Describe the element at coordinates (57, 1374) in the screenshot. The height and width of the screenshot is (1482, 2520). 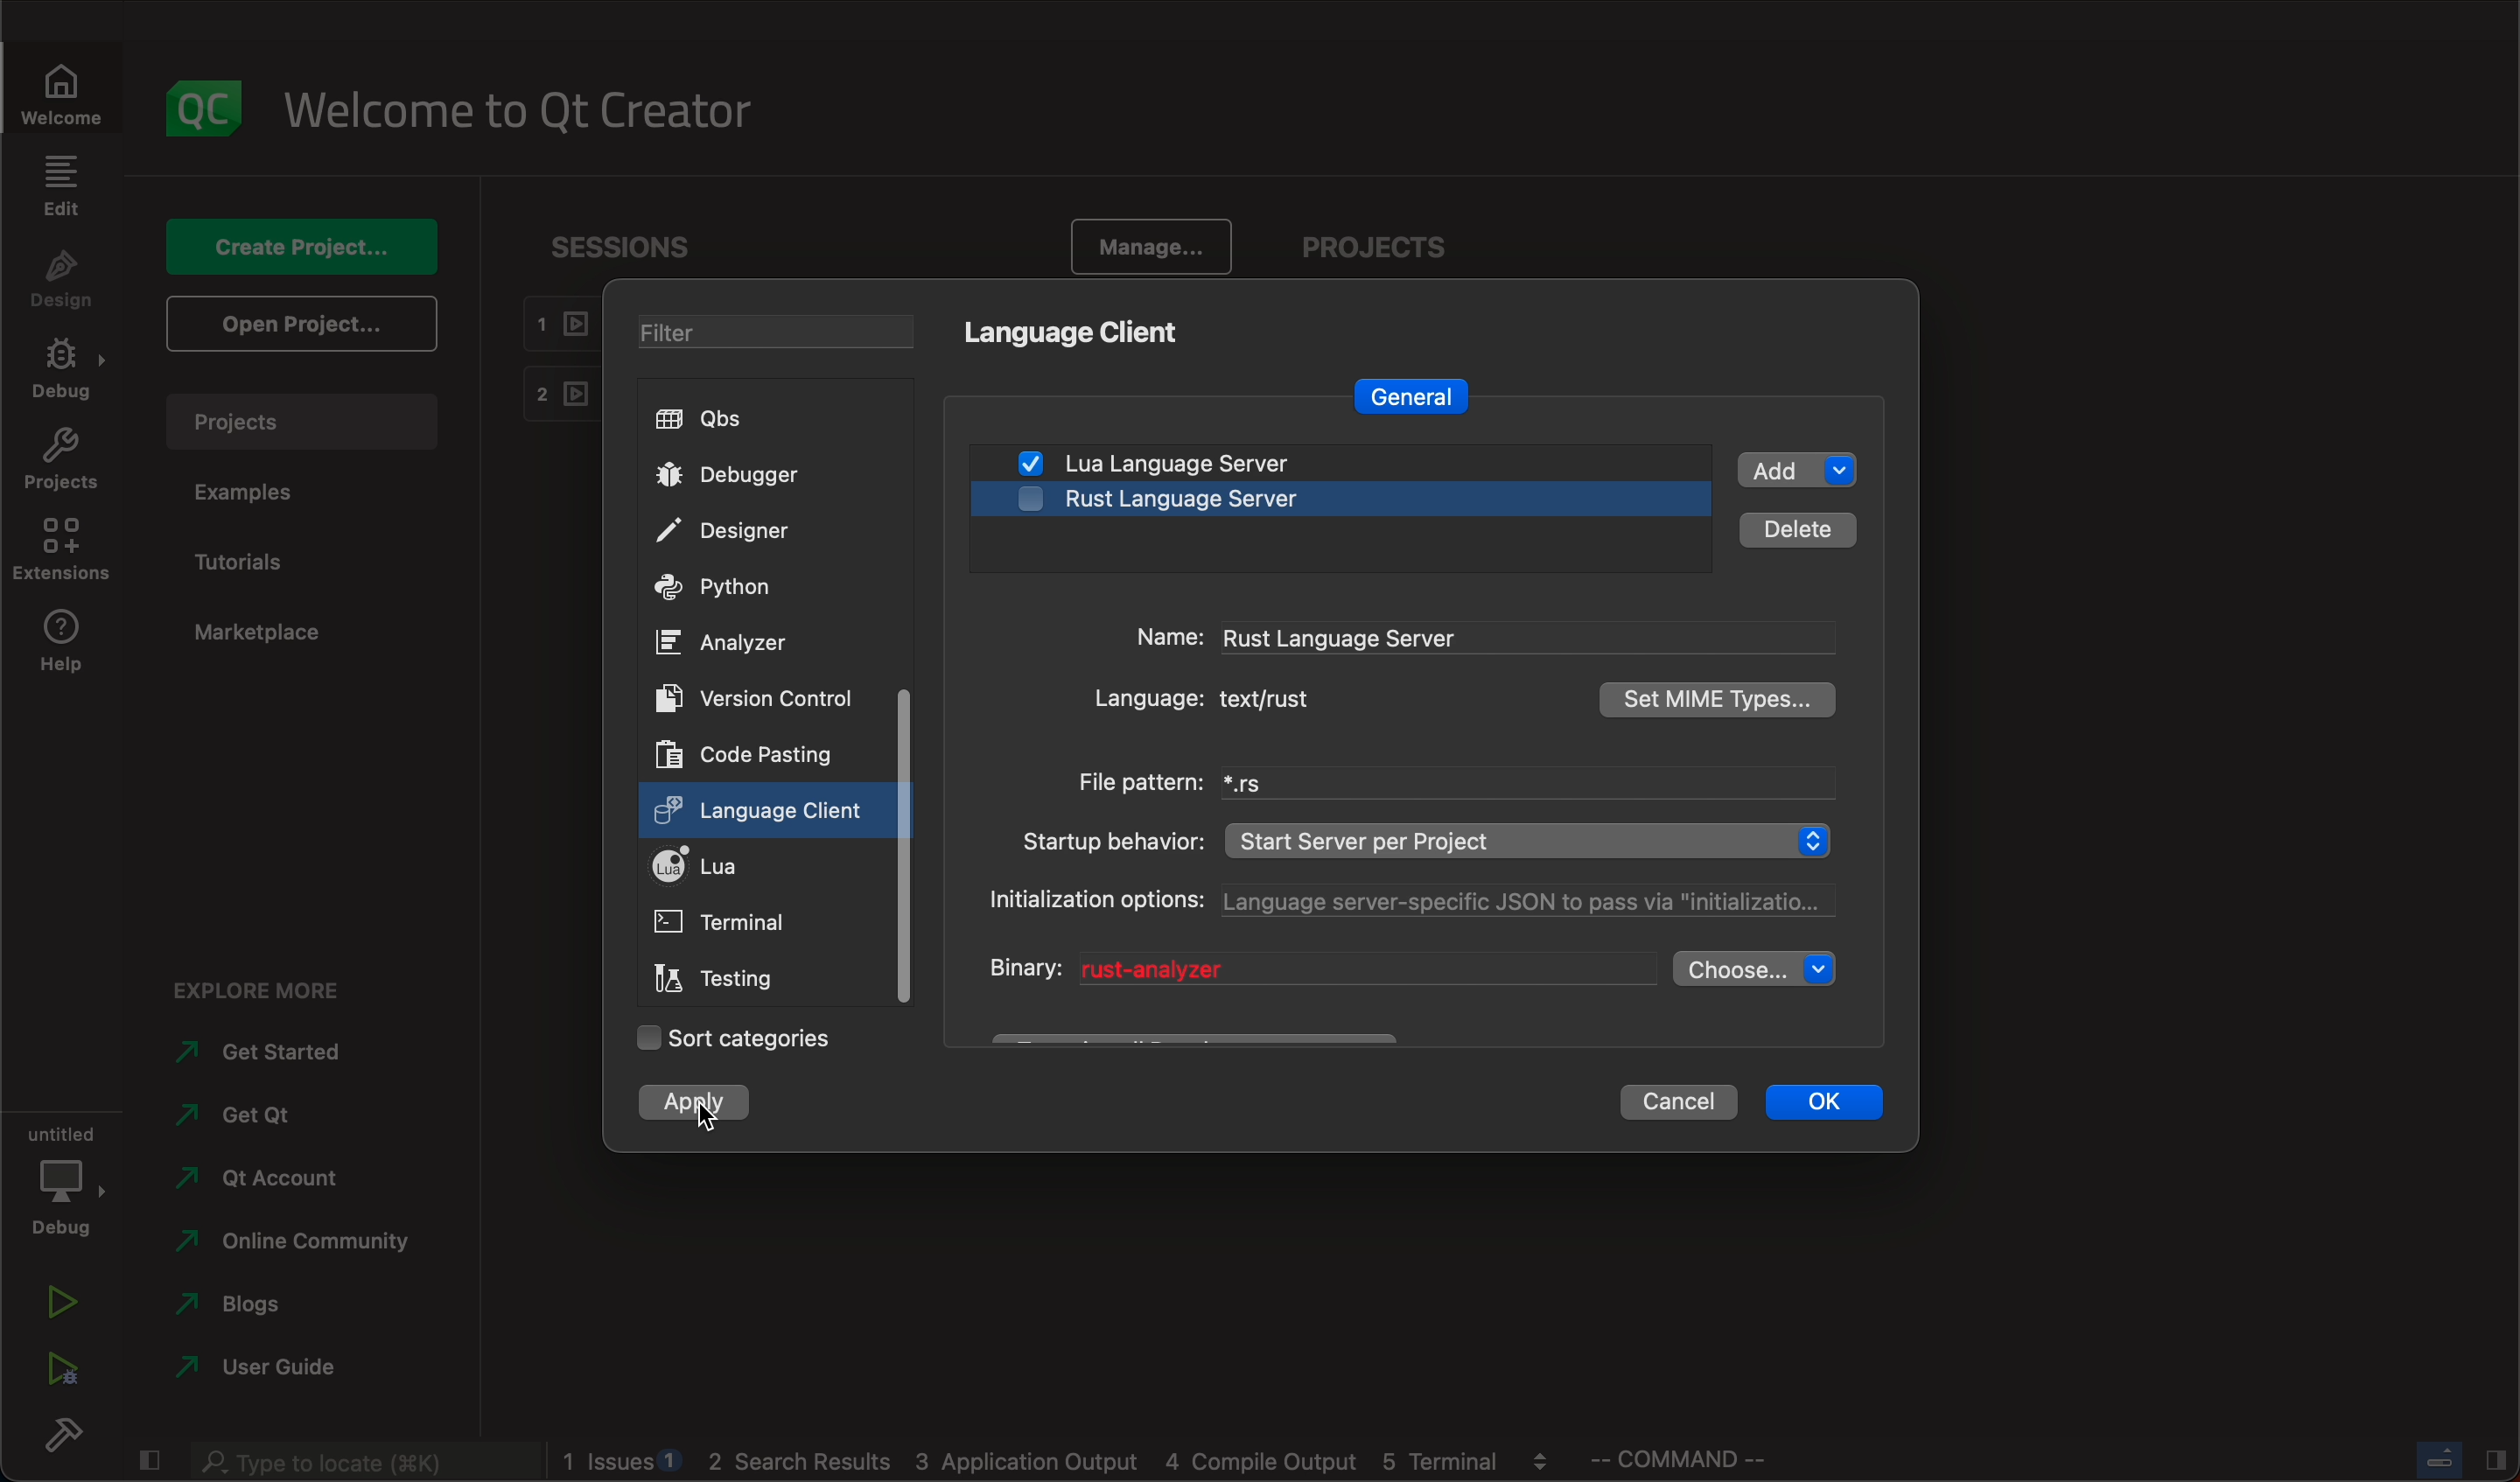
I see `run debug` at that location.